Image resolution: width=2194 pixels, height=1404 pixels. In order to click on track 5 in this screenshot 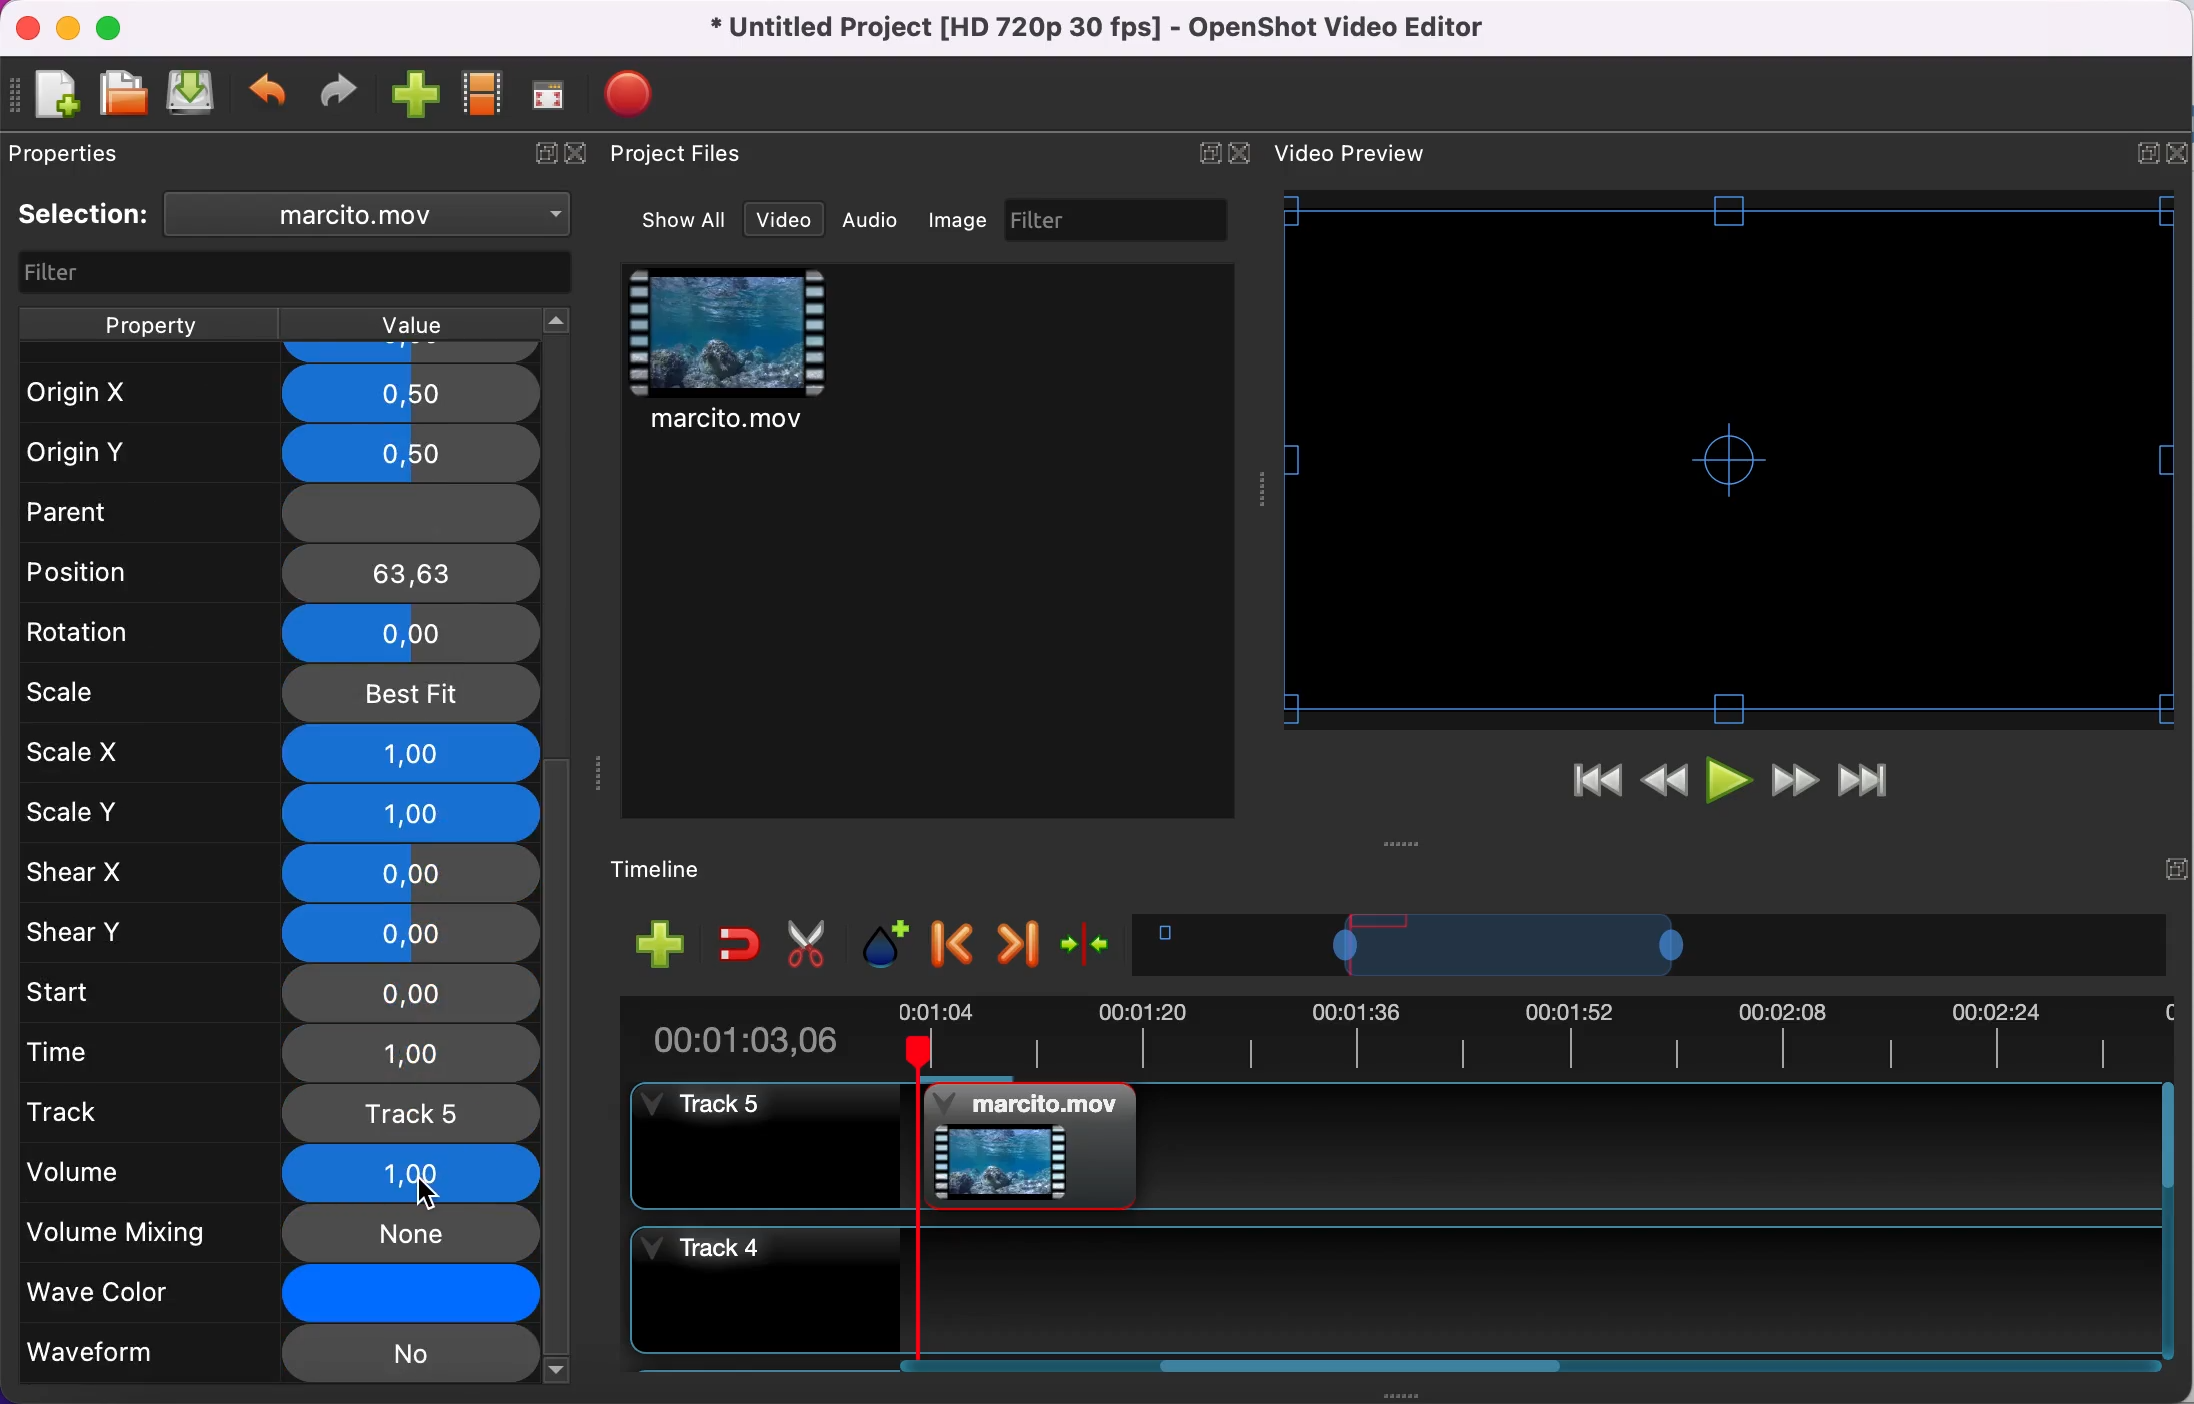, I will do `click(1392, 1146)`.